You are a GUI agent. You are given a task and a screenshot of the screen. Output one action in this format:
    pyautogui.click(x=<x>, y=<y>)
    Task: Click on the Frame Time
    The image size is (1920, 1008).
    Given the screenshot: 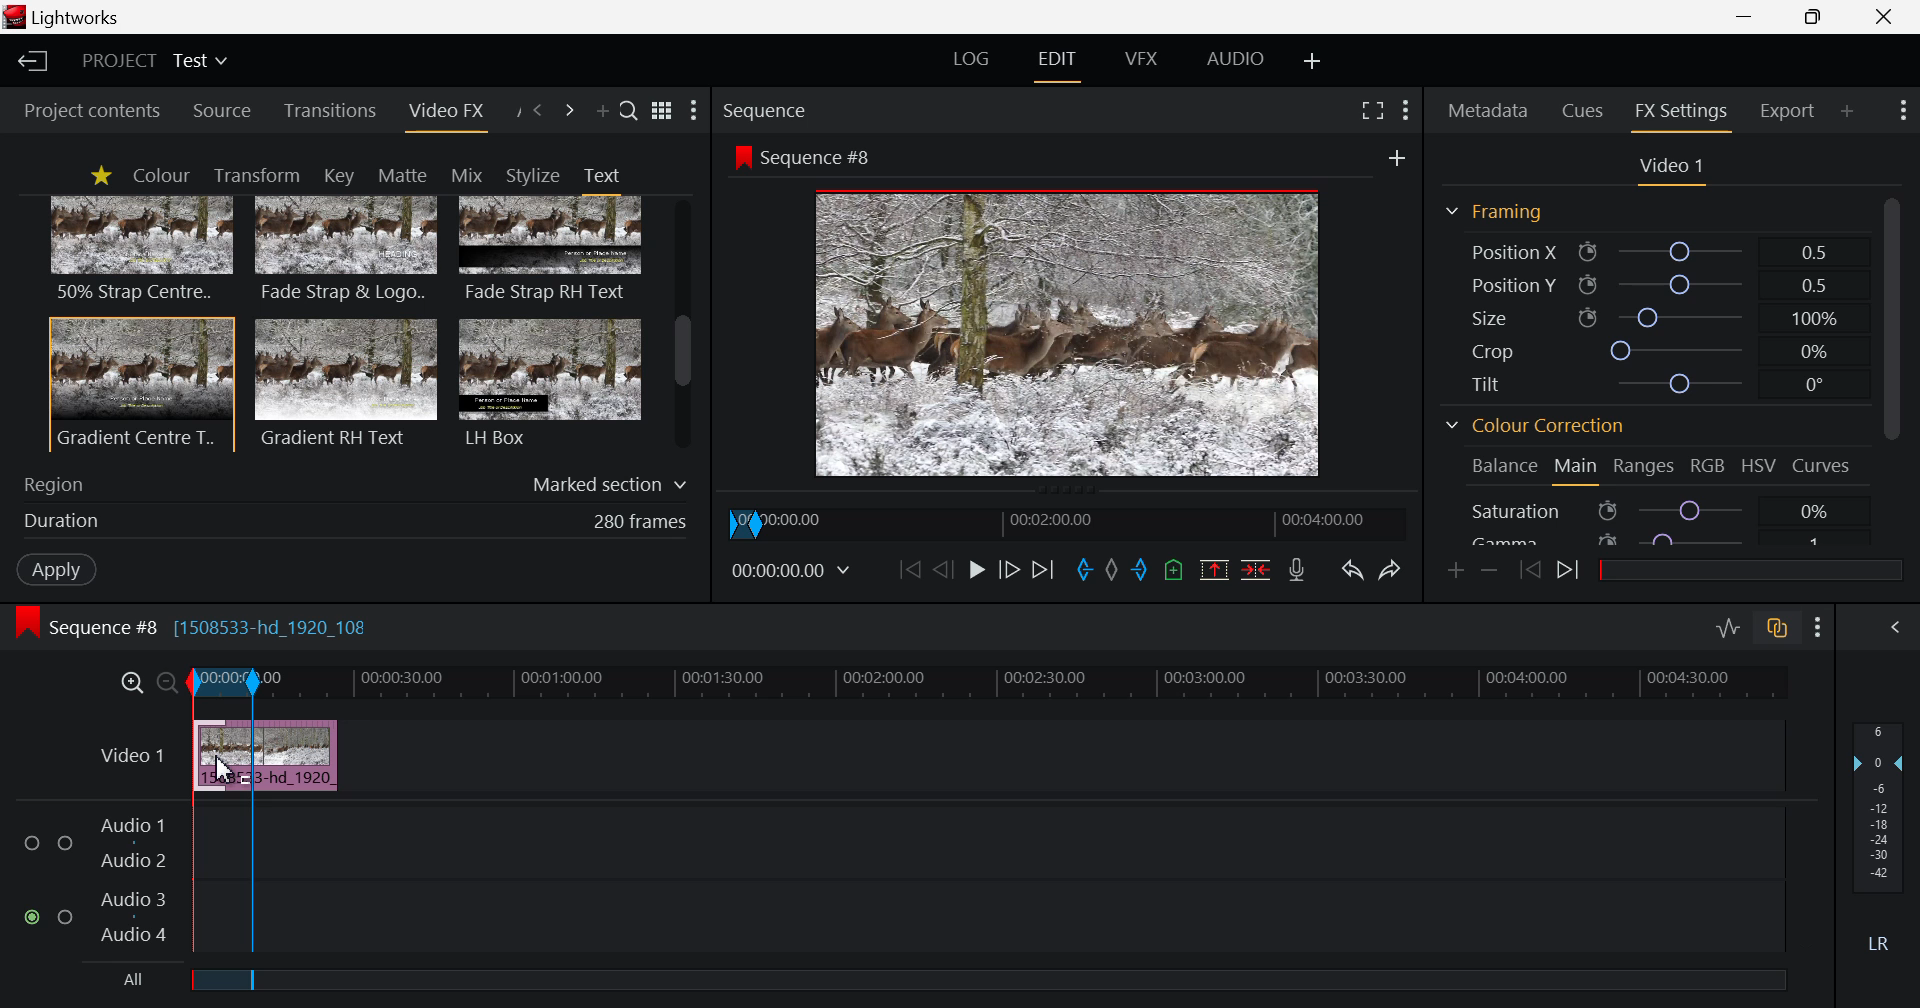 What is the action you would take?
    pyautogui.click(x=796, y=571)
    